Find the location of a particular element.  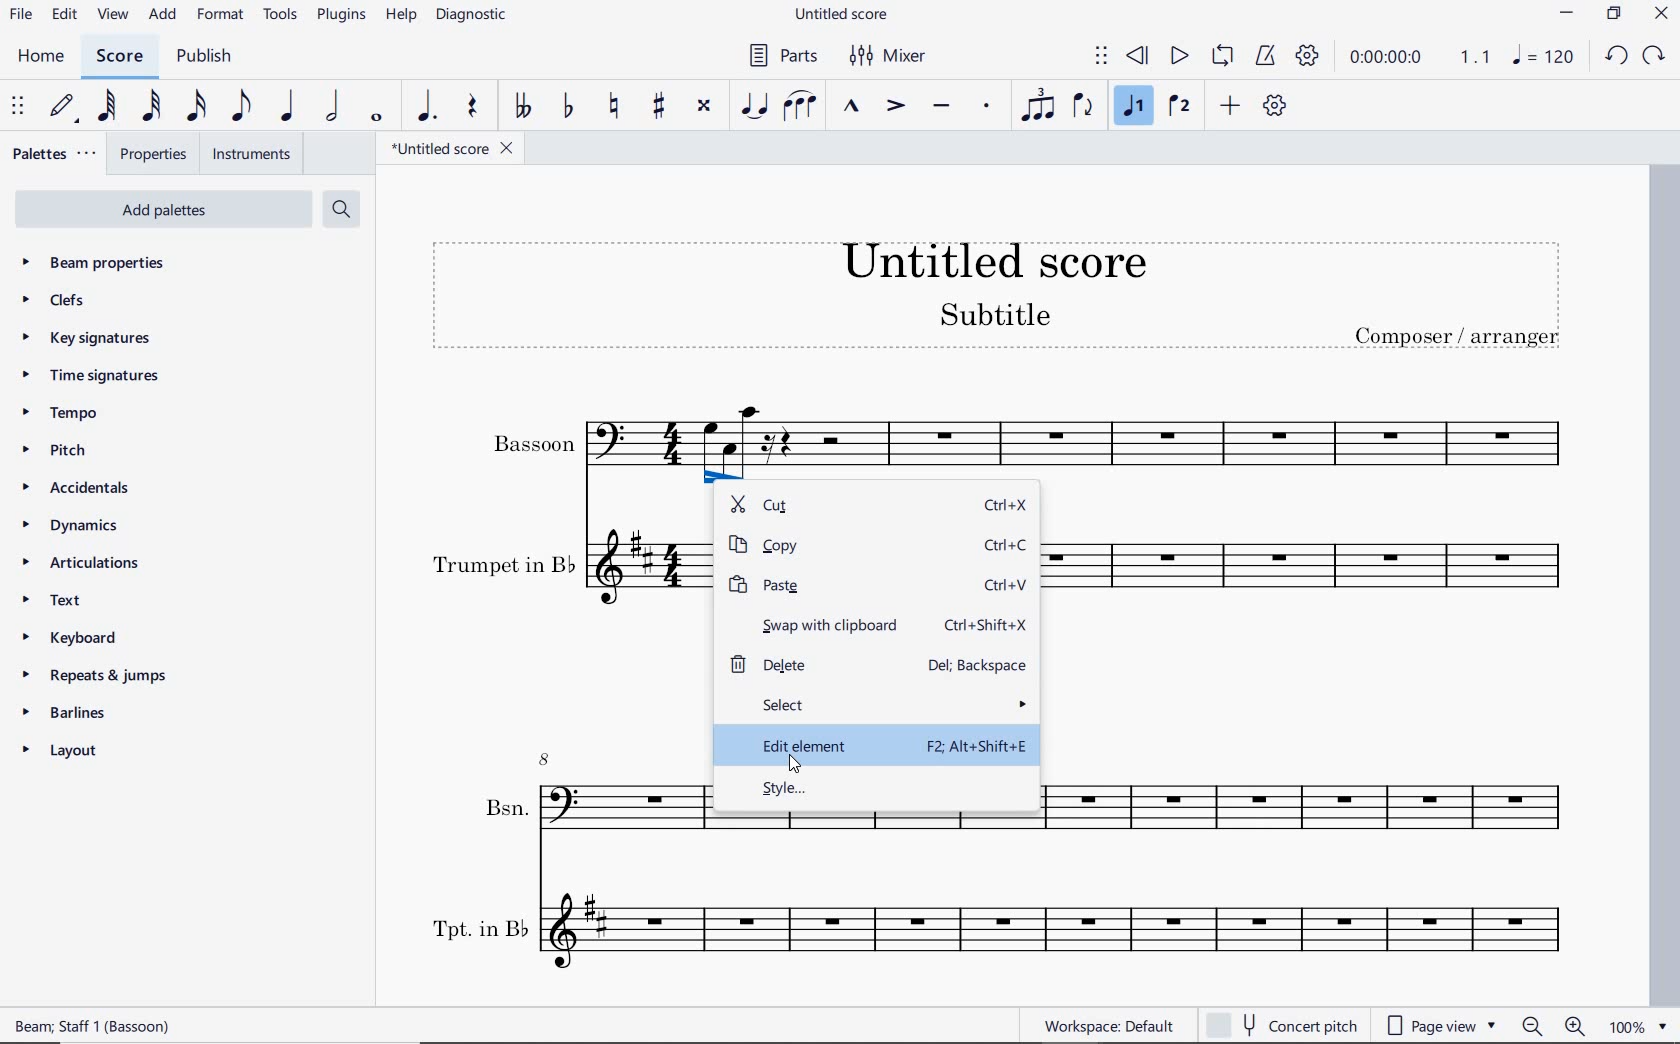

select is located at coordinates (893, 705).